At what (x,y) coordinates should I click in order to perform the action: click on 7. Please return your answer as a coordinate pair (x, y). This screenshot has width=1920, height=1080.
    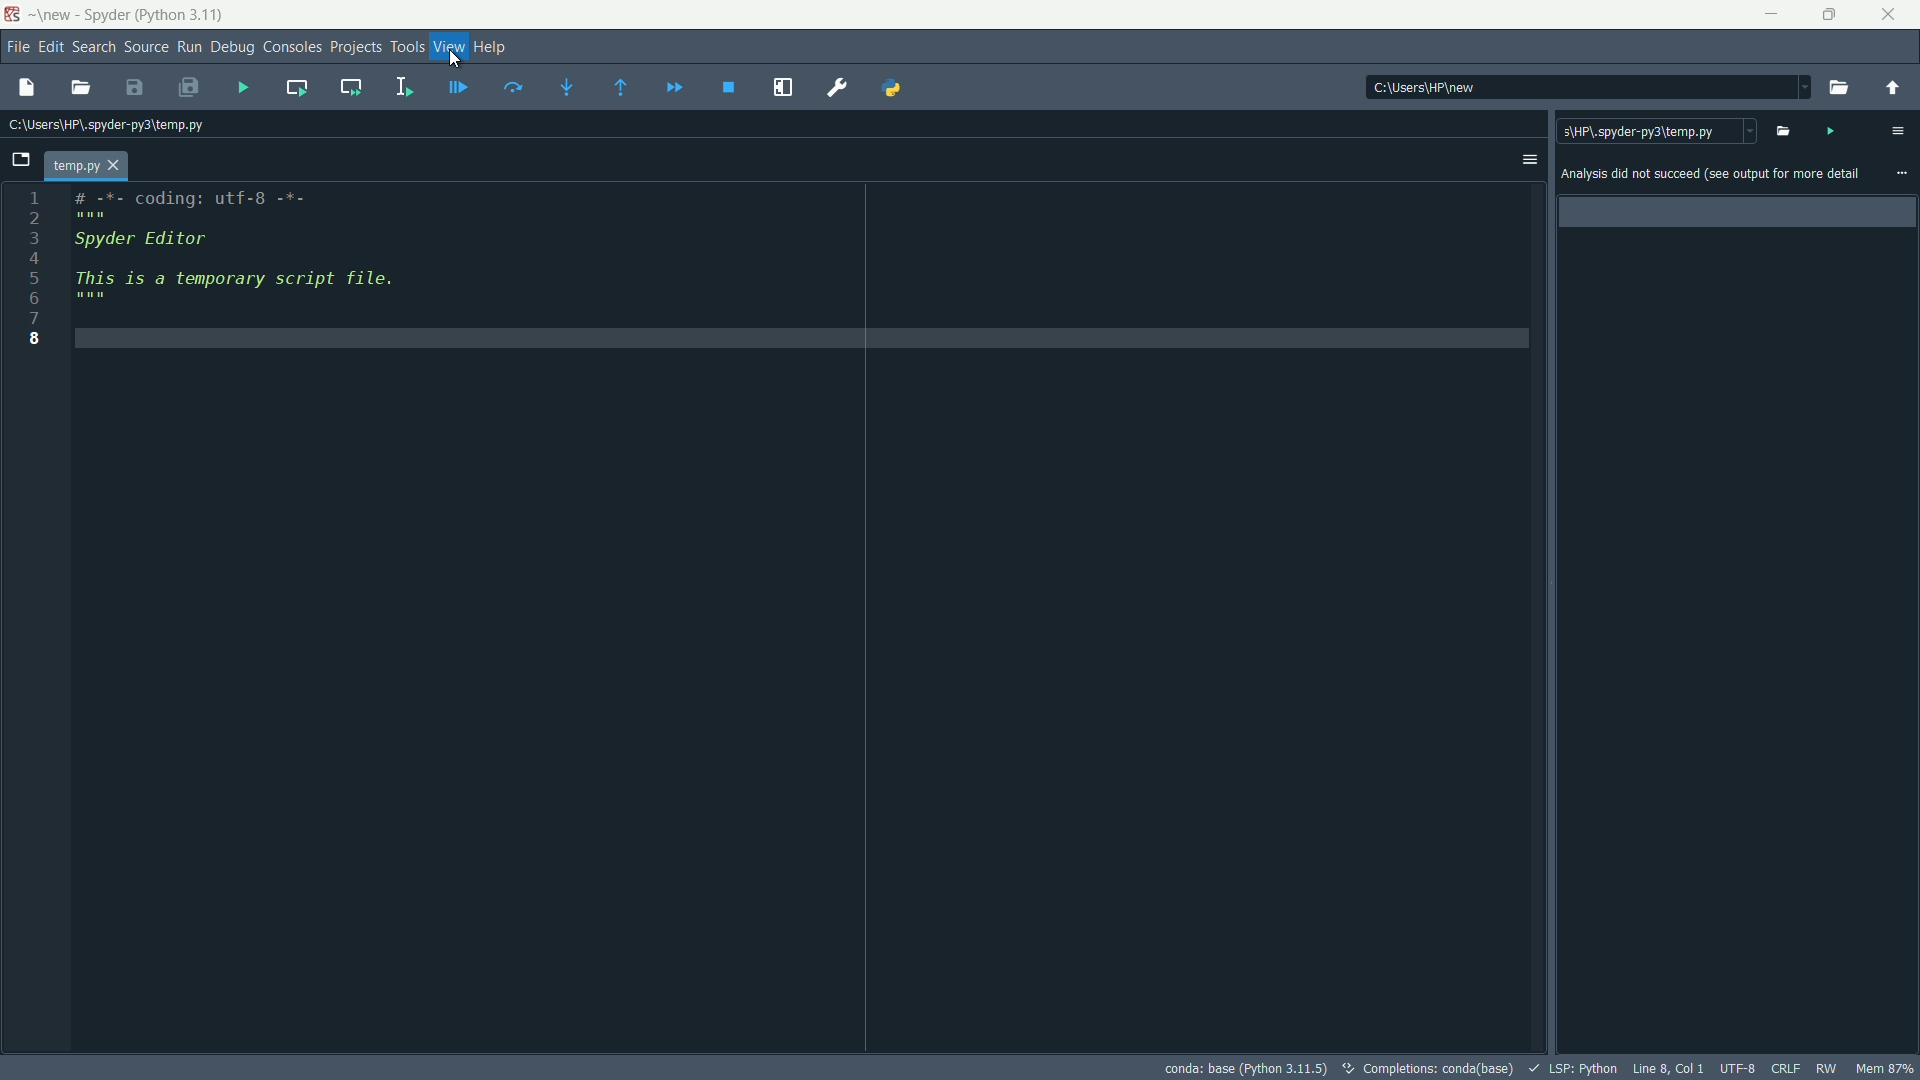
    Looking at the image, I should click on (39, 320).